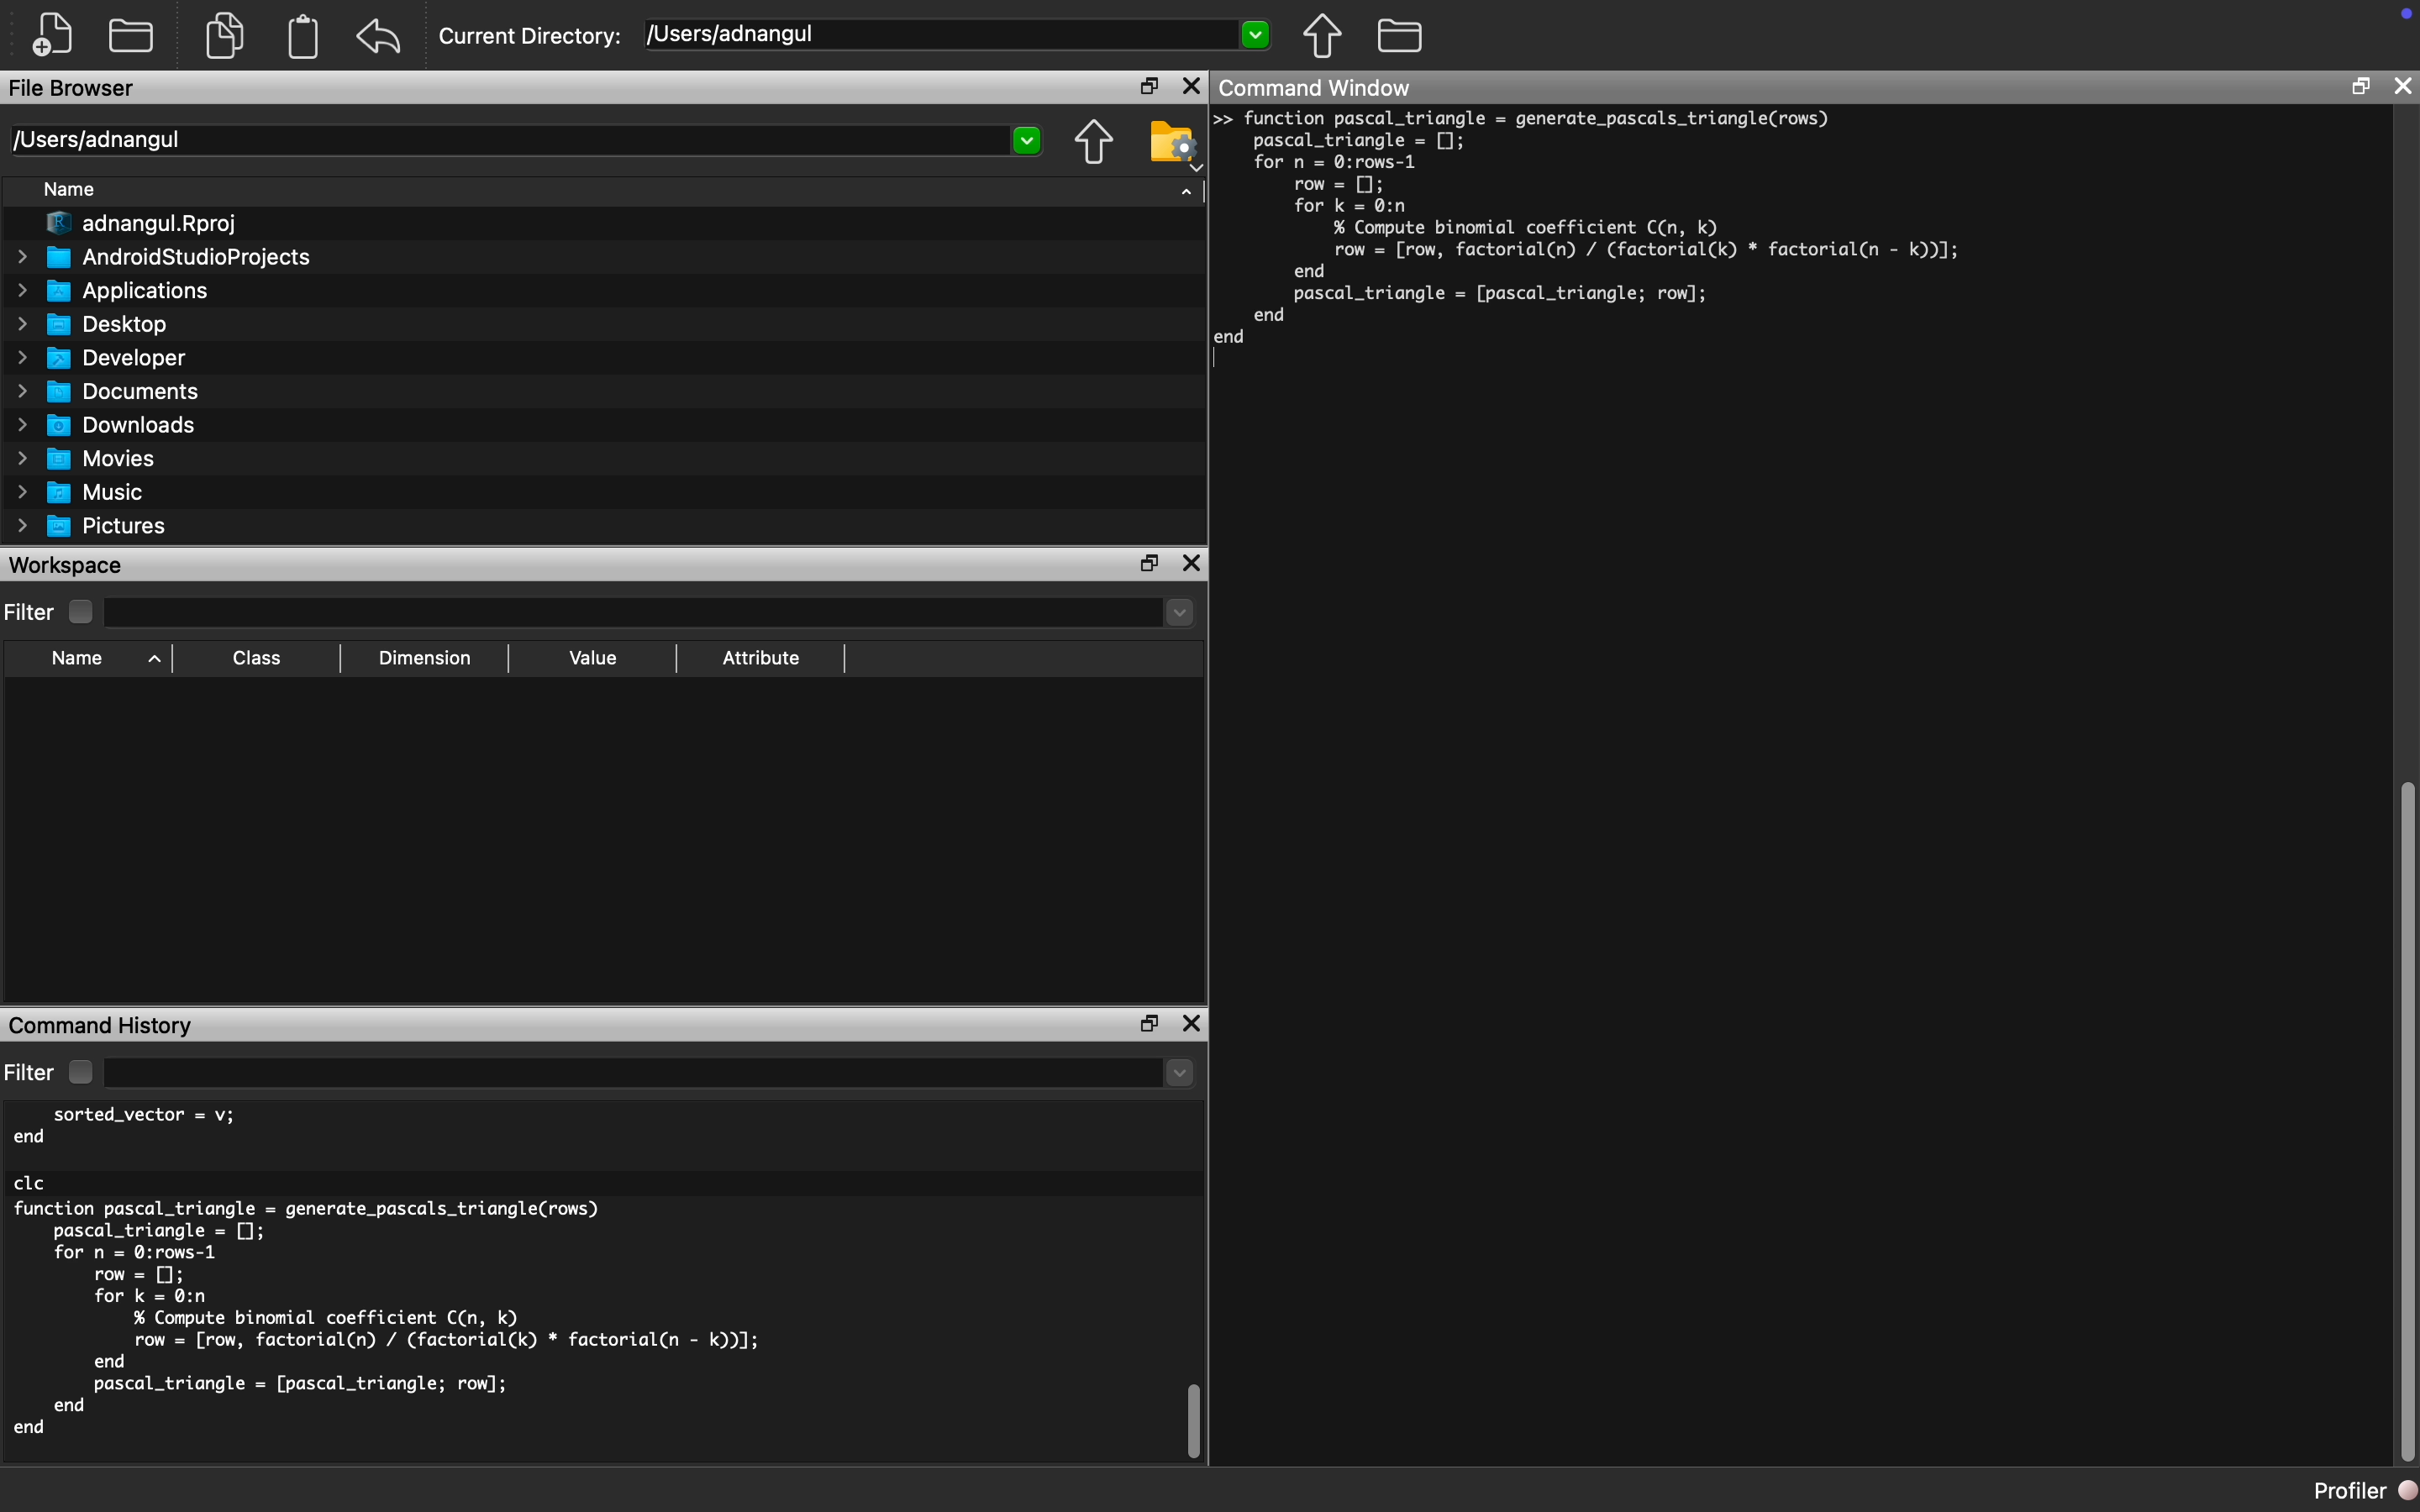 Image resolution: width=2420 pixels, height=1512 pixels. I want to click on Close, so click(1193, 87).